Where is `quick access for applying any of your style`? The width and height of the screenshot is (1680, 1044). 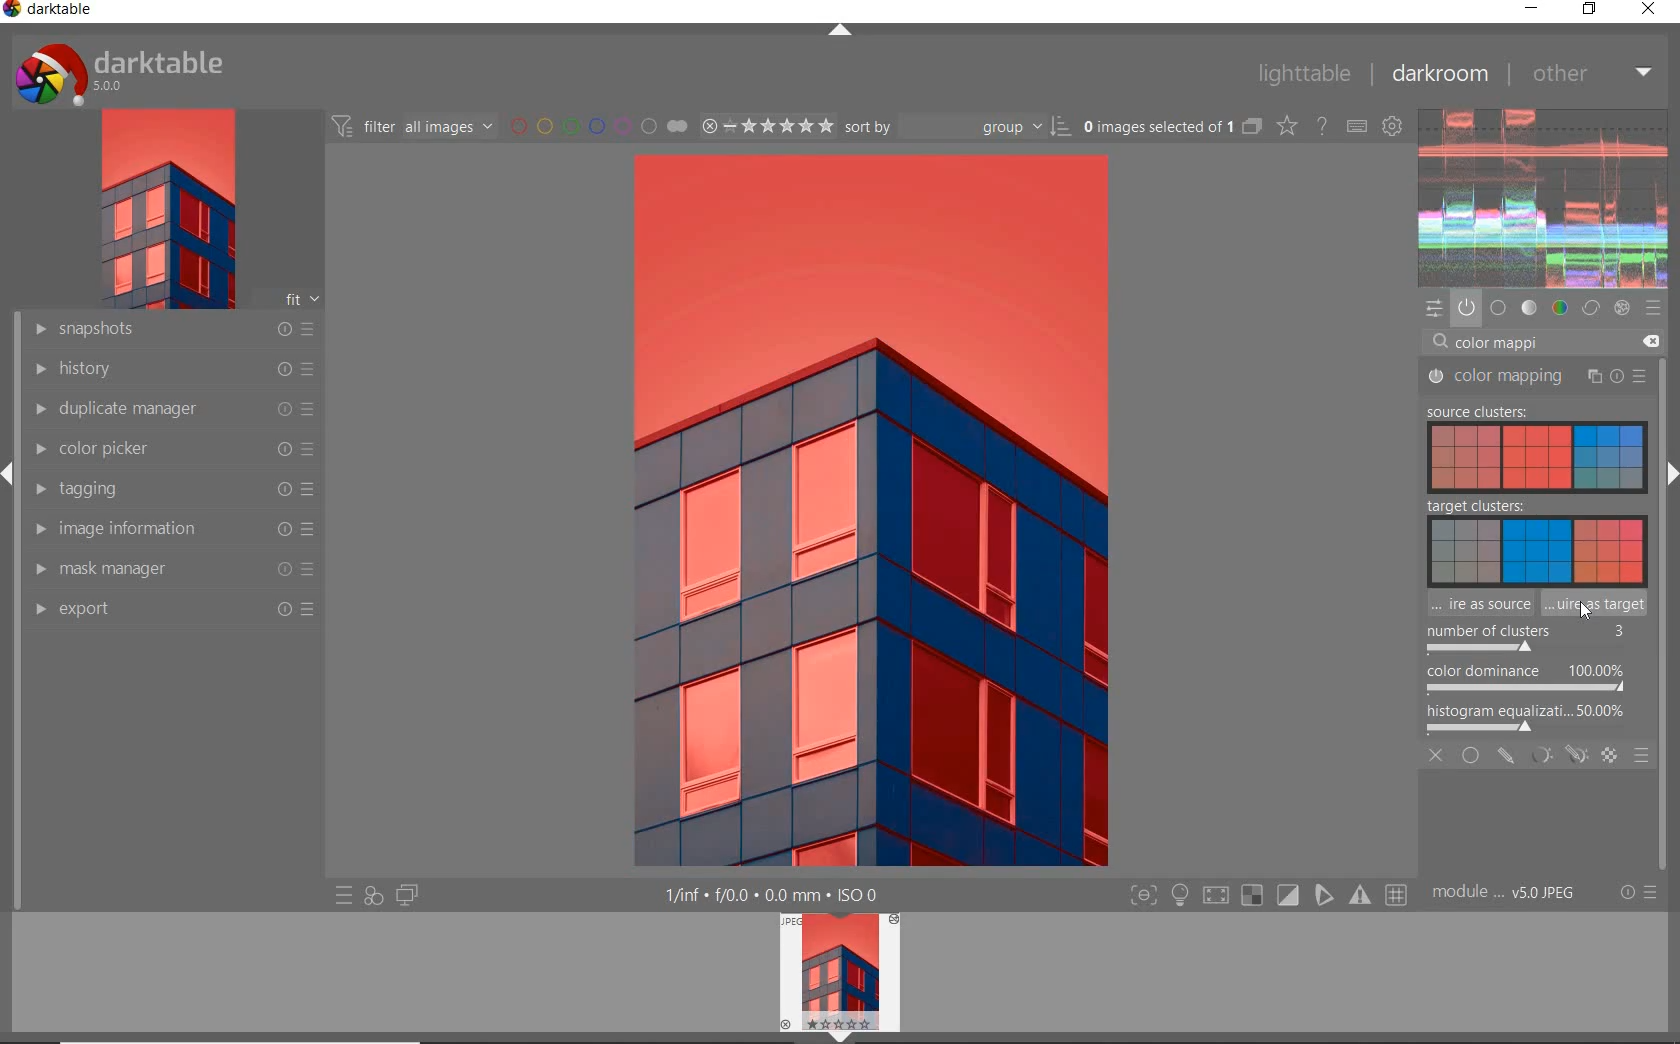 quick access for applying any of your style is located at coordinates (373, 896).